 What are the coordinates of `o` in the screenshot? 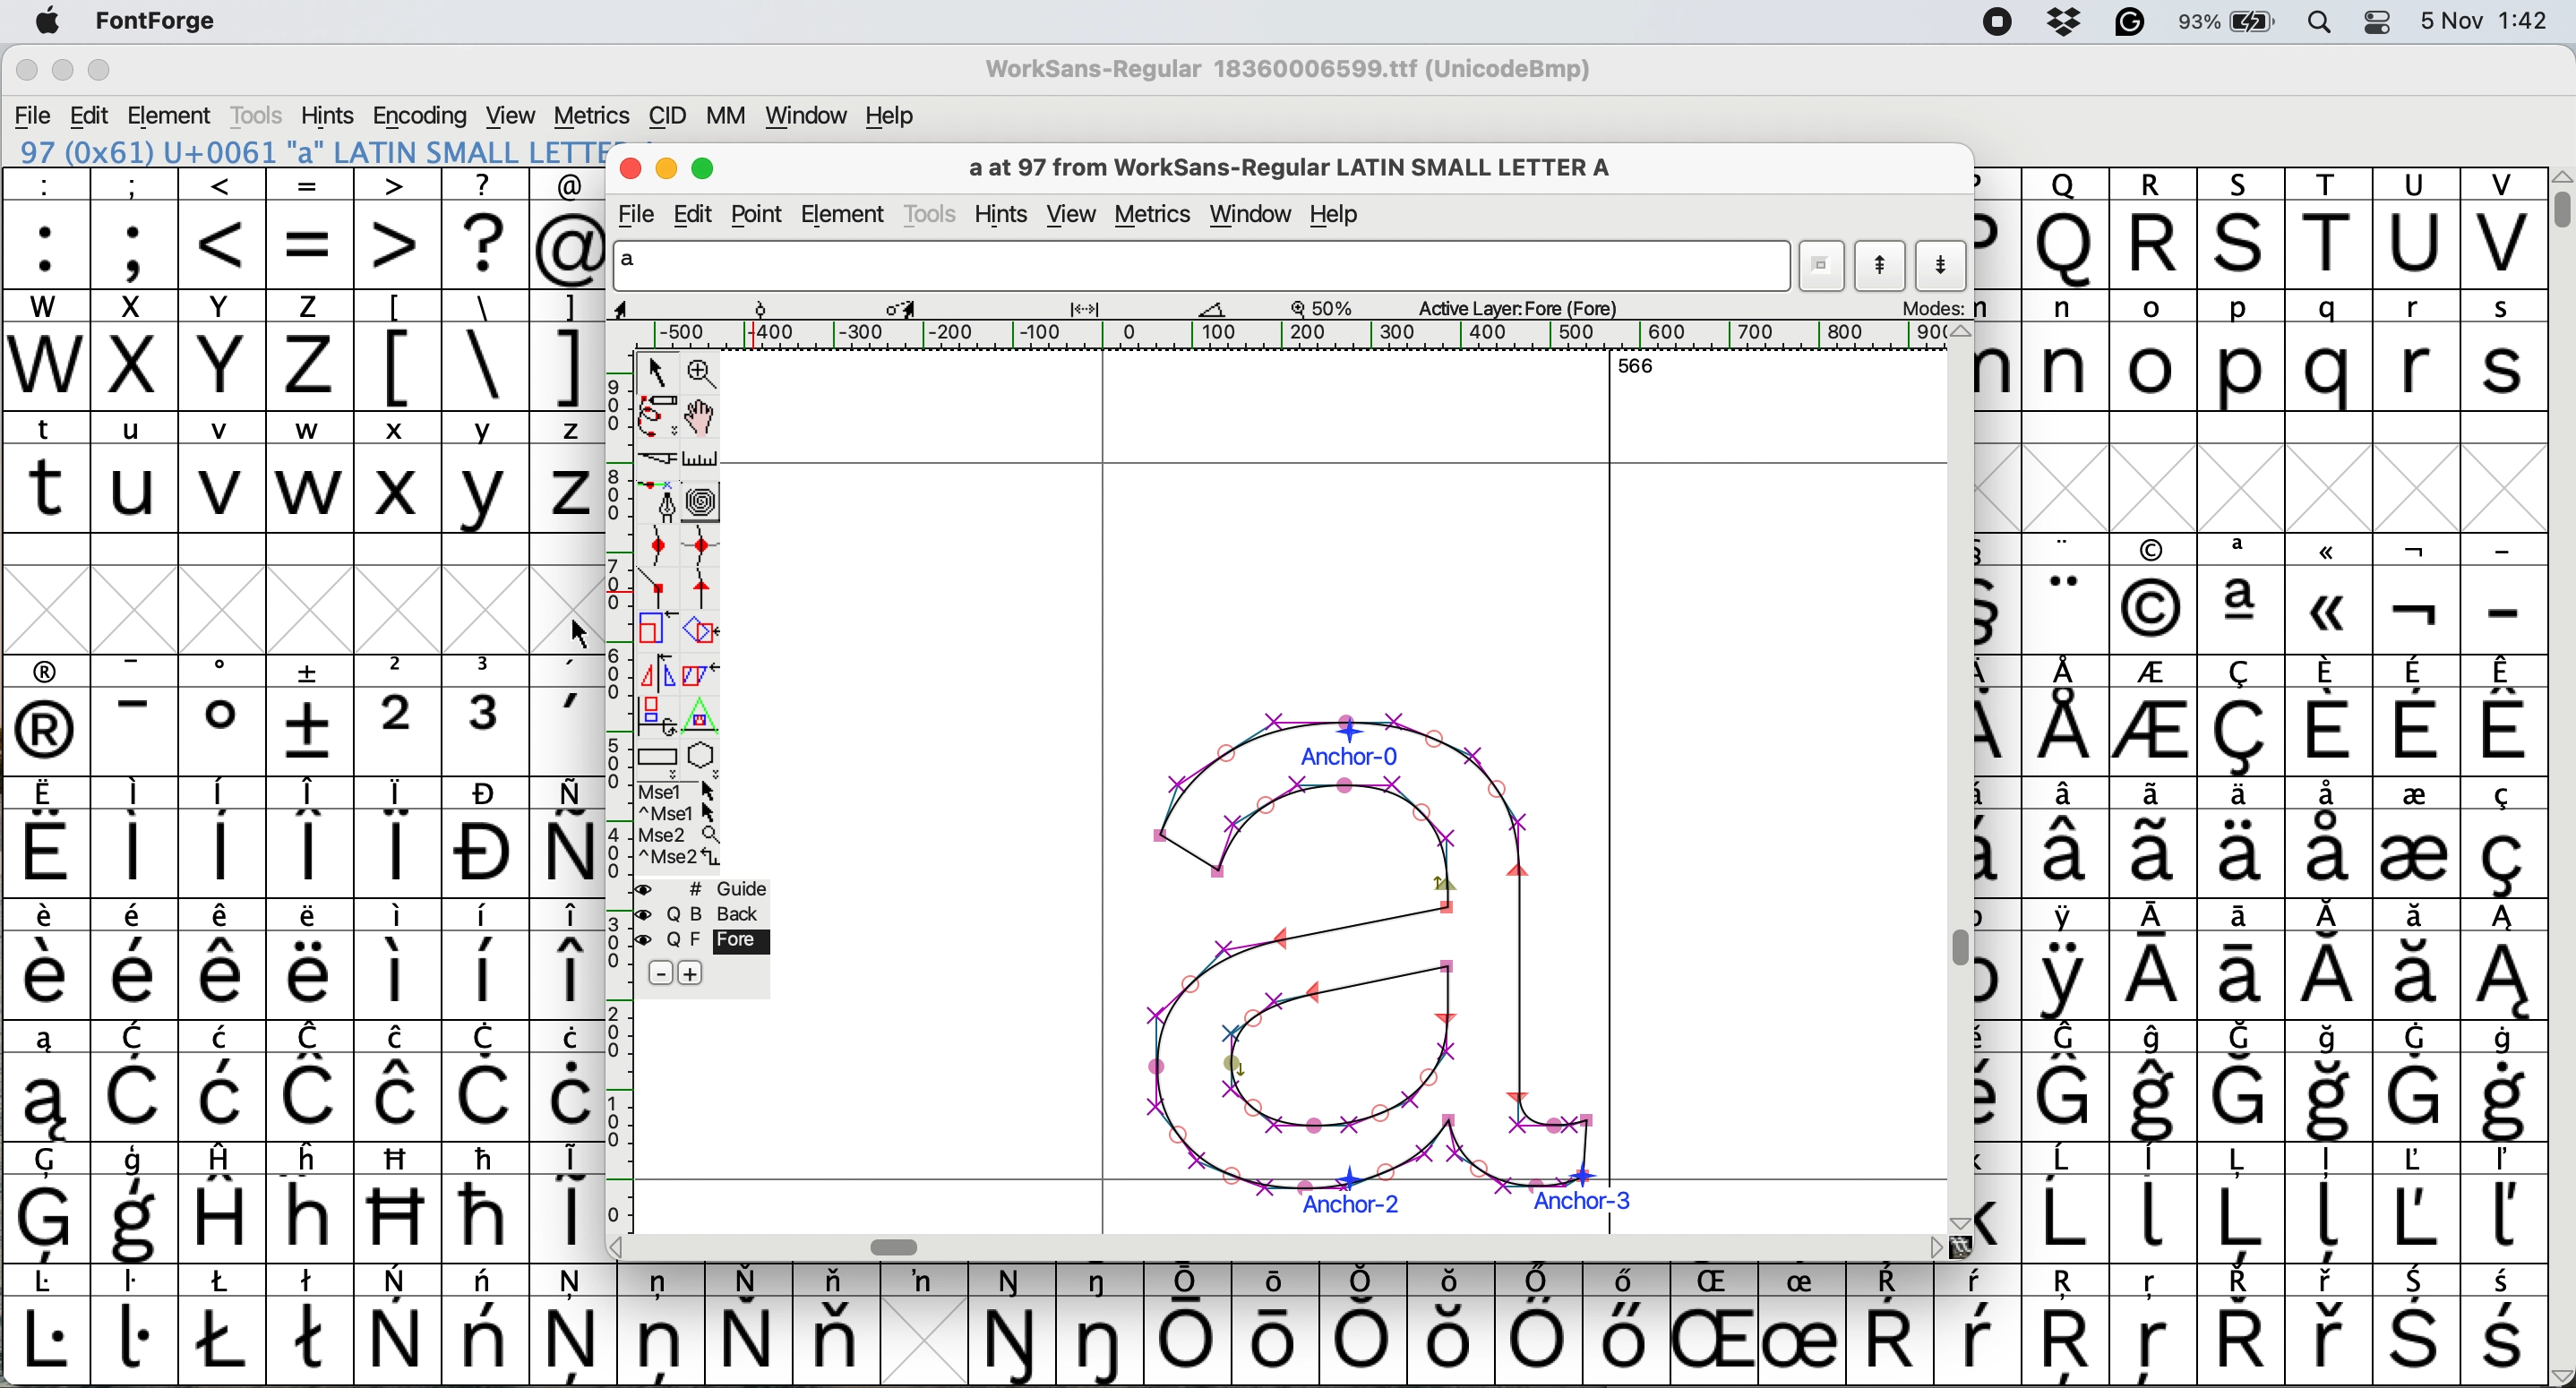 It's located at (2155, 354).